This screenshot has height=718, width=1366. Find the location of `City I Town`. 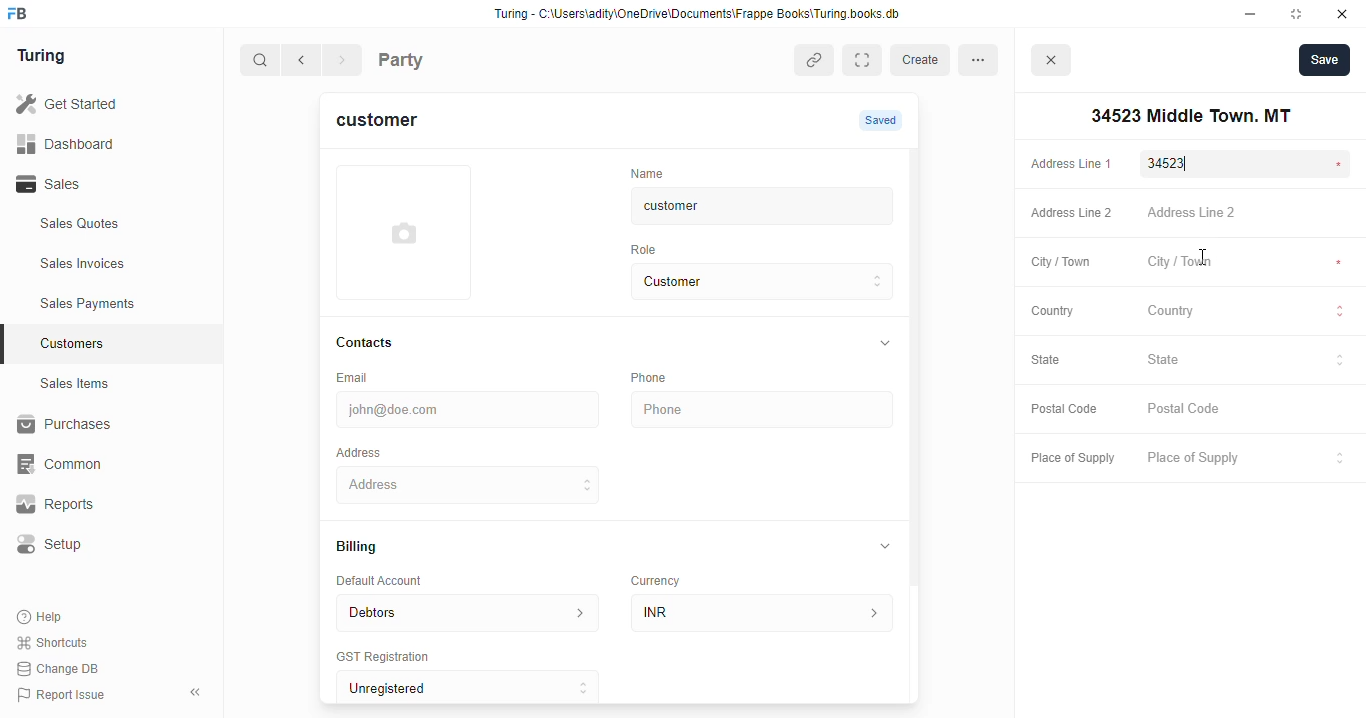

City I Town is located at coordinates (1246, 263).